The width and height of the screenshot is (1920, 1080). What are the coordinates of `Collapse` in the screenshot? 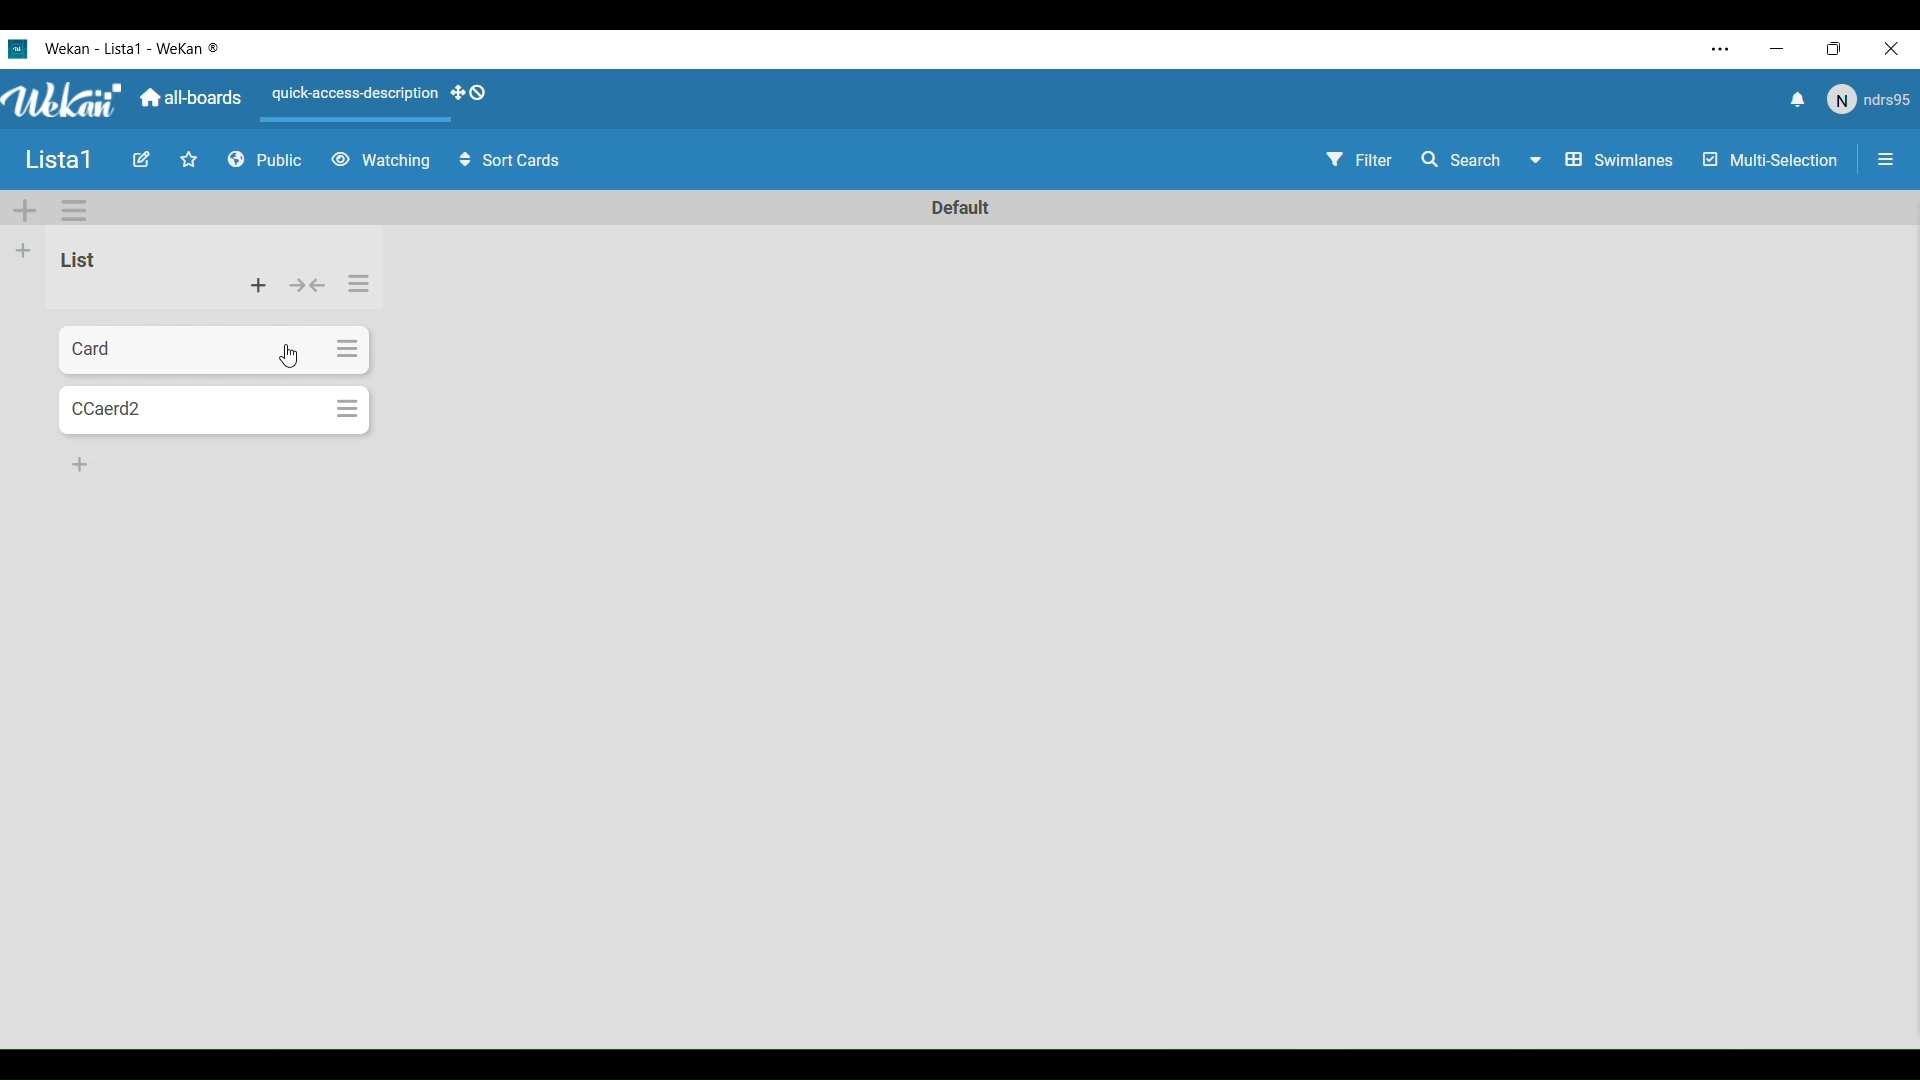 It's located at (307, 285).